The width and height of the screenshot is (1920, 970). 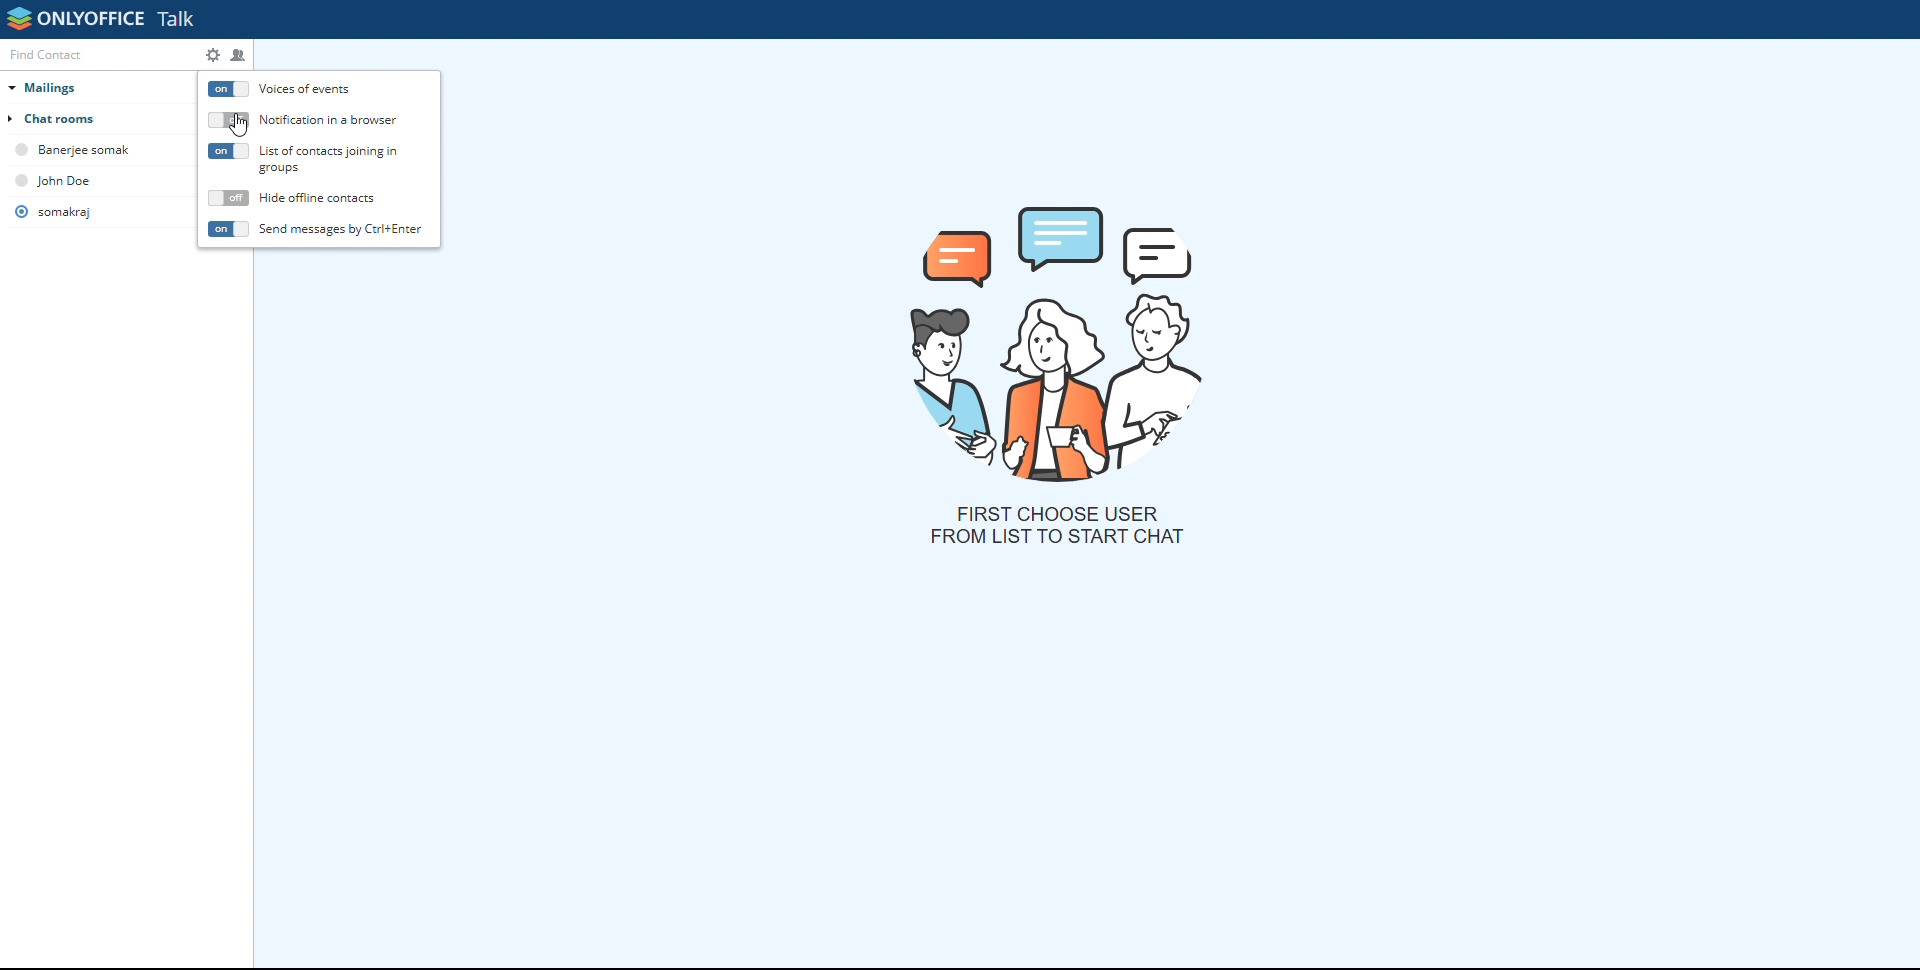 I want to click on notification in a browser, so click(x=330, y=121).